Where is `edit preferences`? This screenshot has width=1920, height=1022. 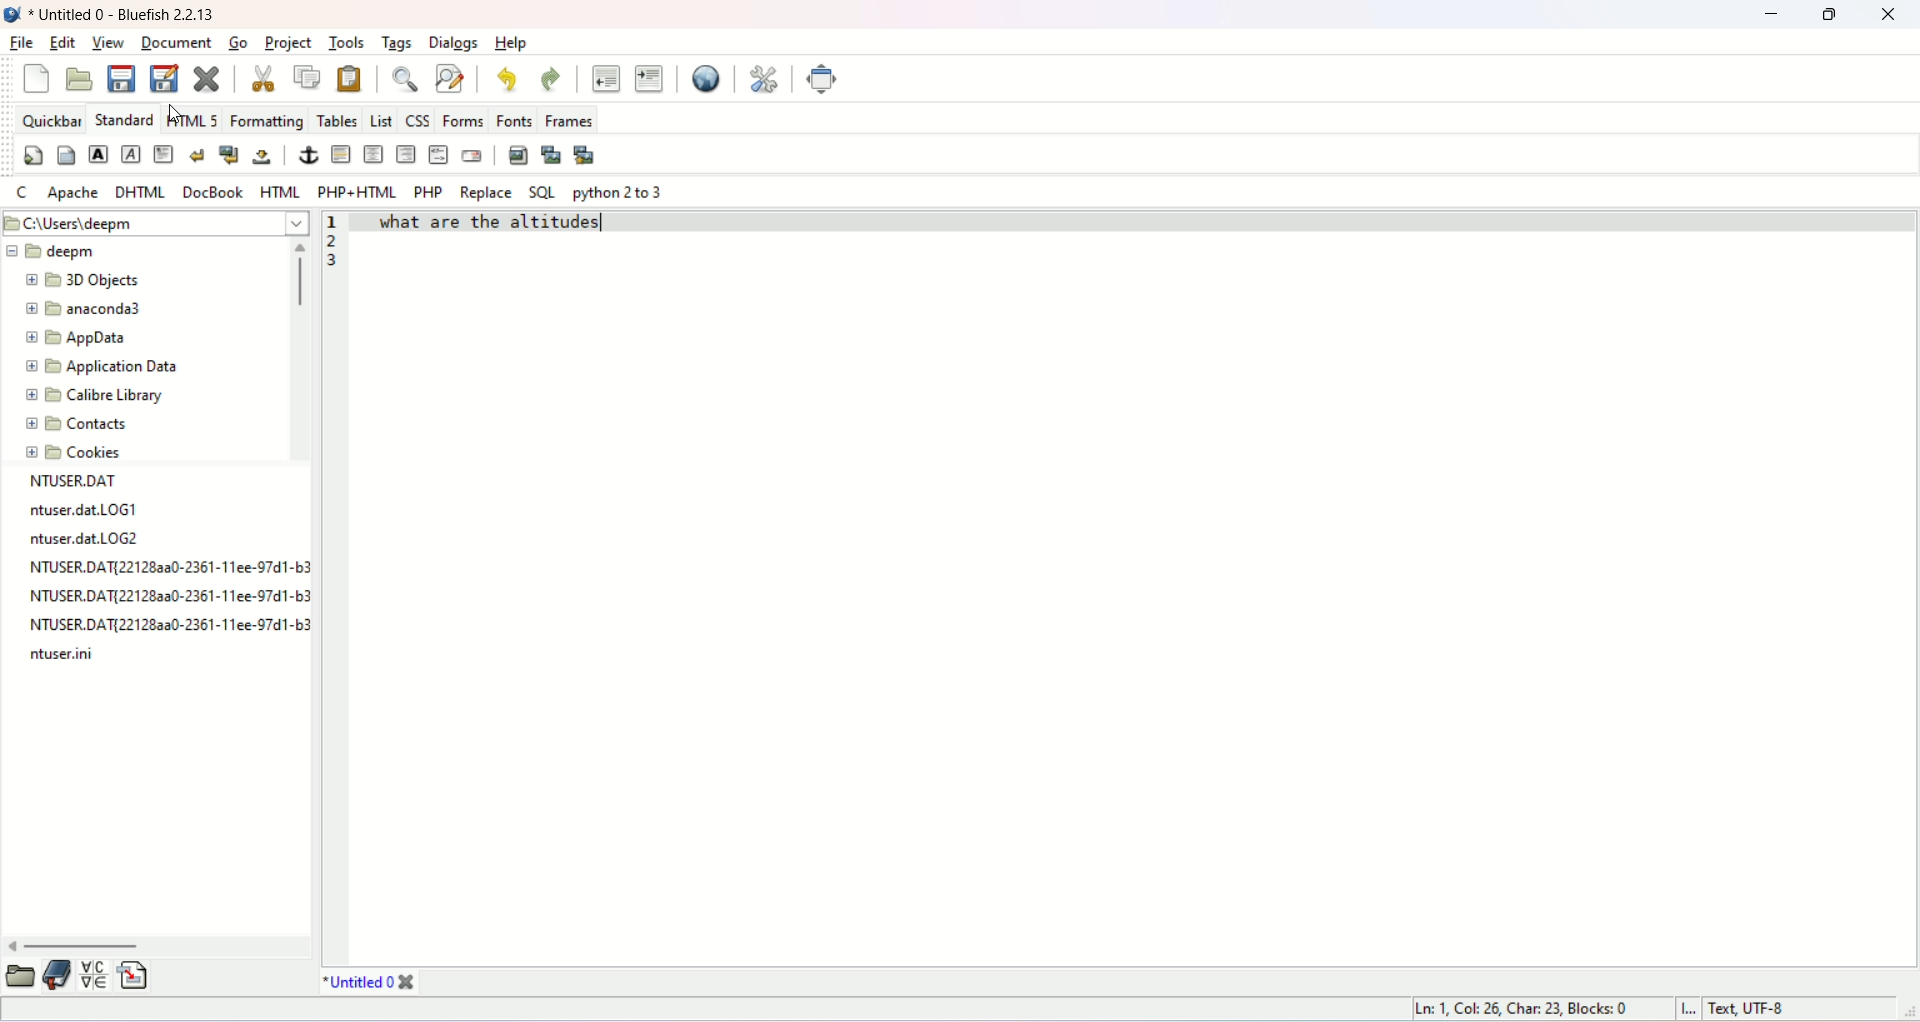
edit preferences is located at coordinates (765, 77).